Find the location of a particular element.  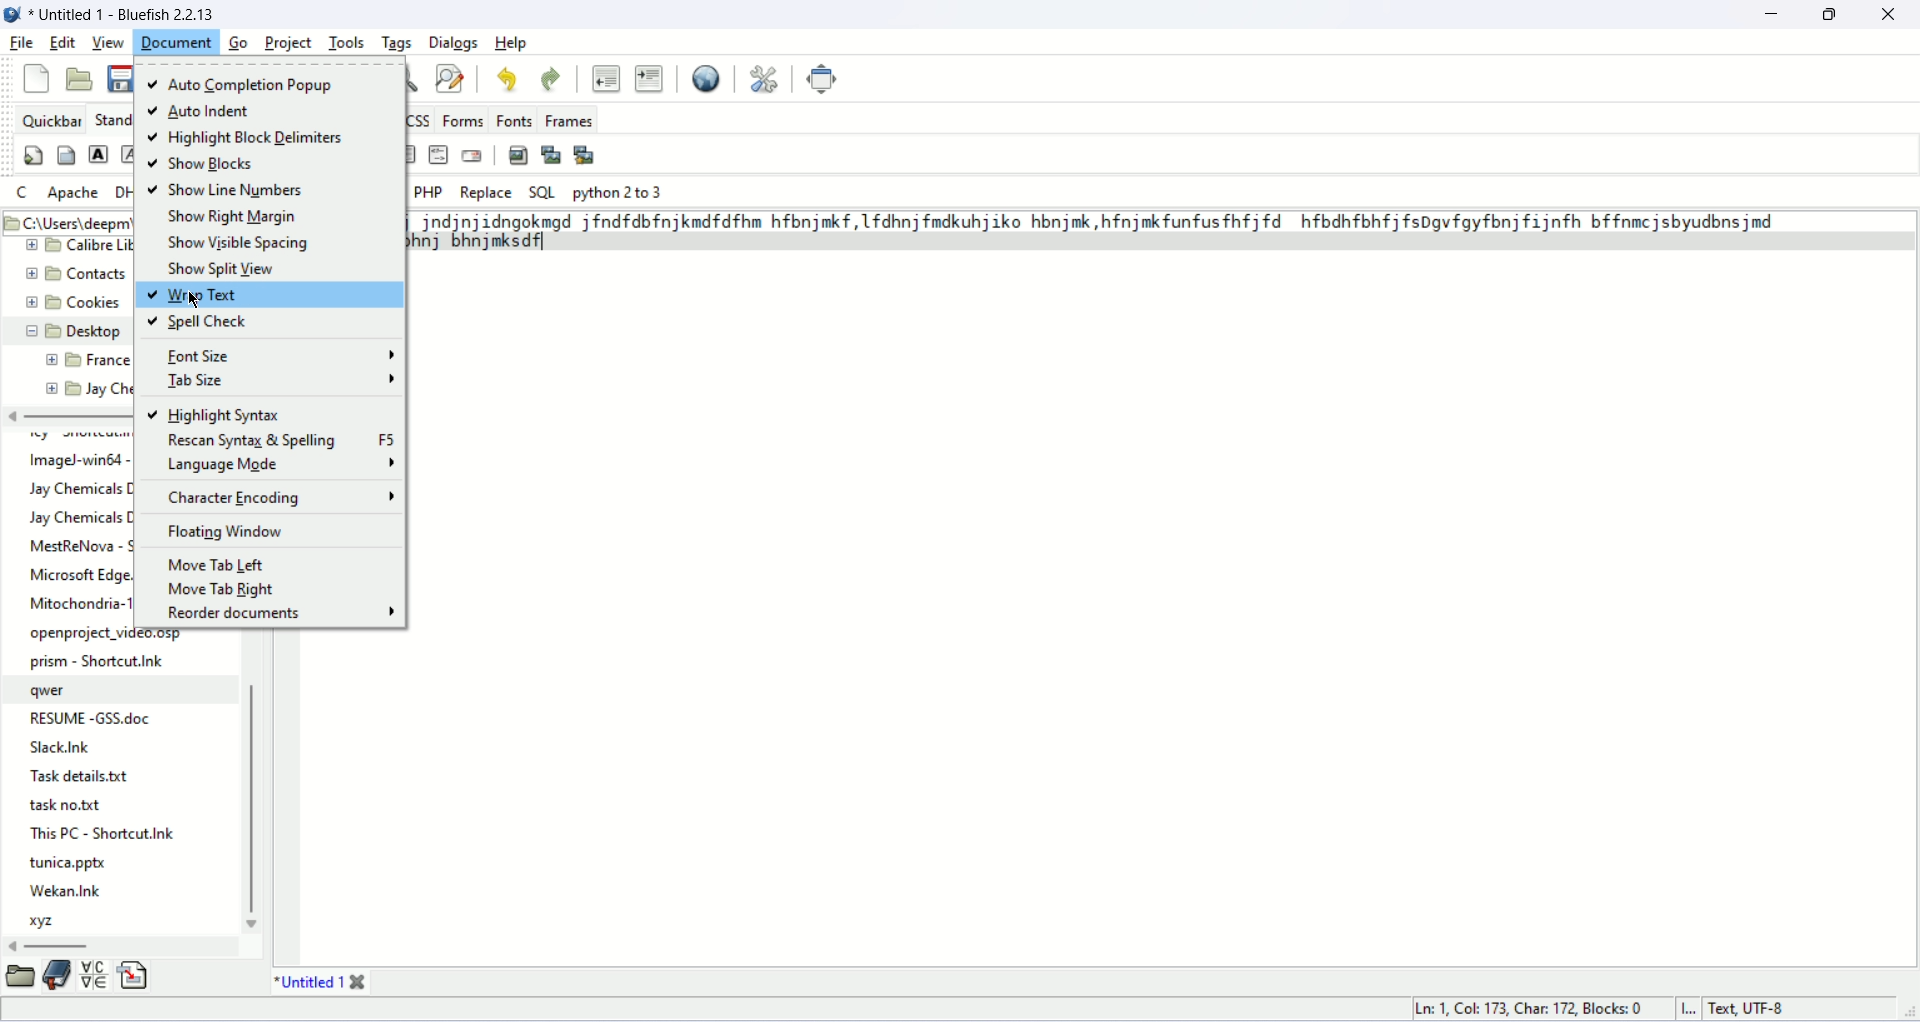

document is located at coordinates (177, 42).